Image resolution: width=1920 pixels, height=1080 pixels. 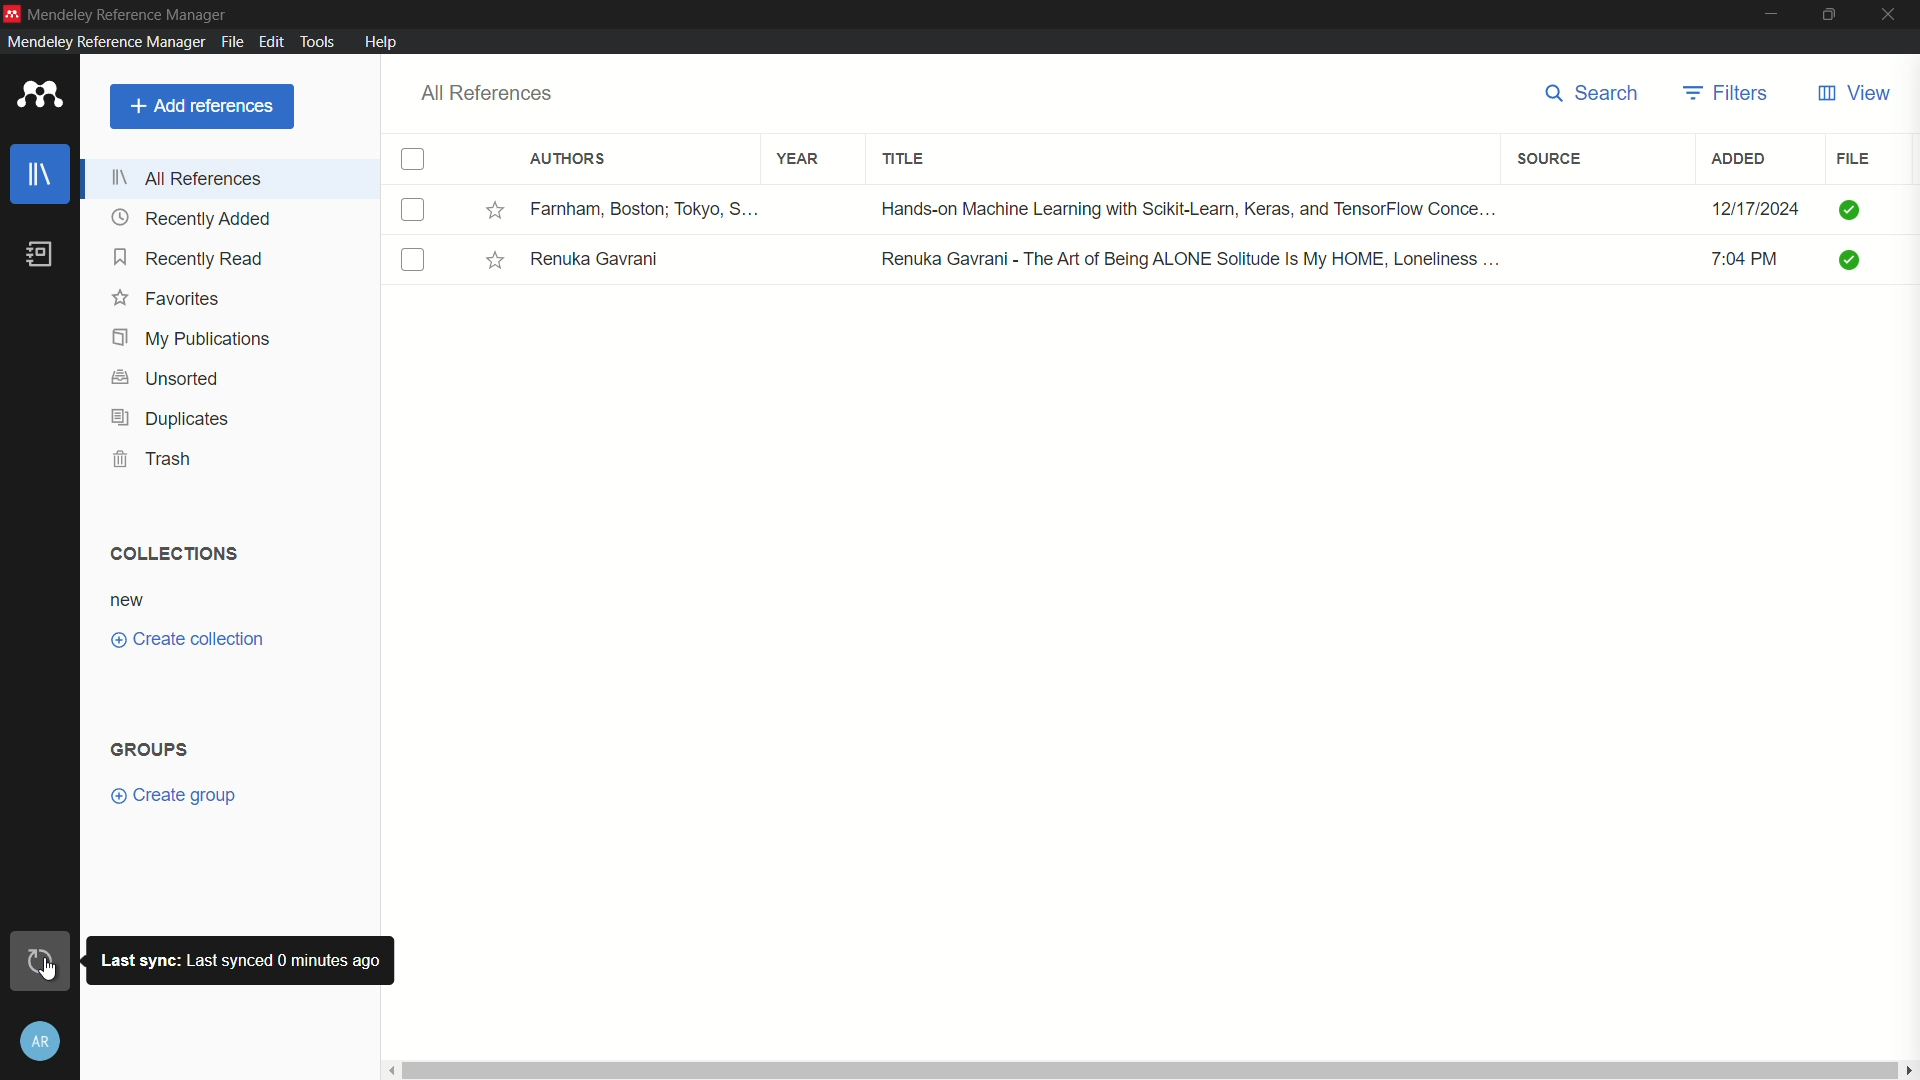 I want to click on duplicates, so click(x=170, y=420).